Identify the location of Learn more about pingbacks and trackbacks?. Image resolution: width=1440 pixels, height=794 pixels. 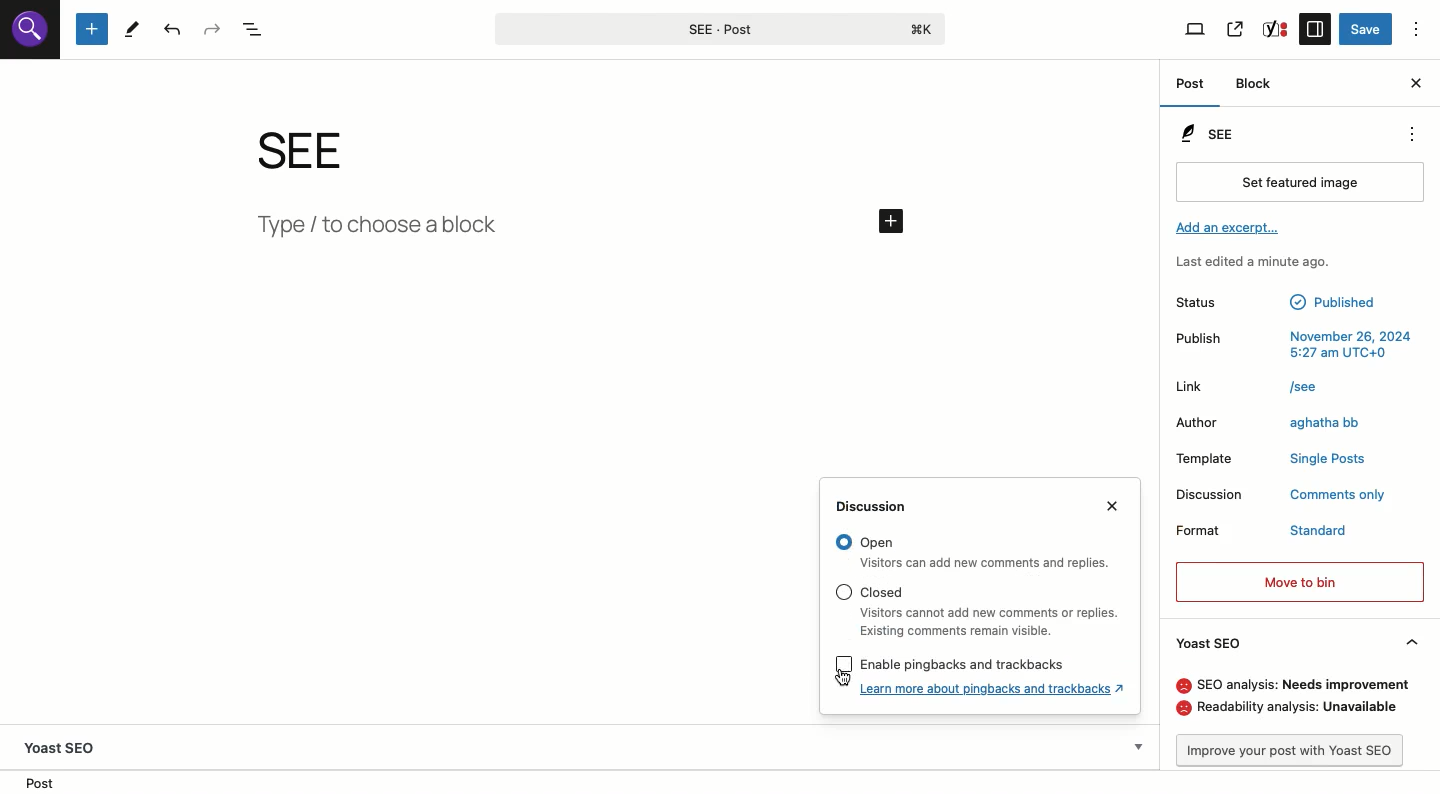
(996, 688).